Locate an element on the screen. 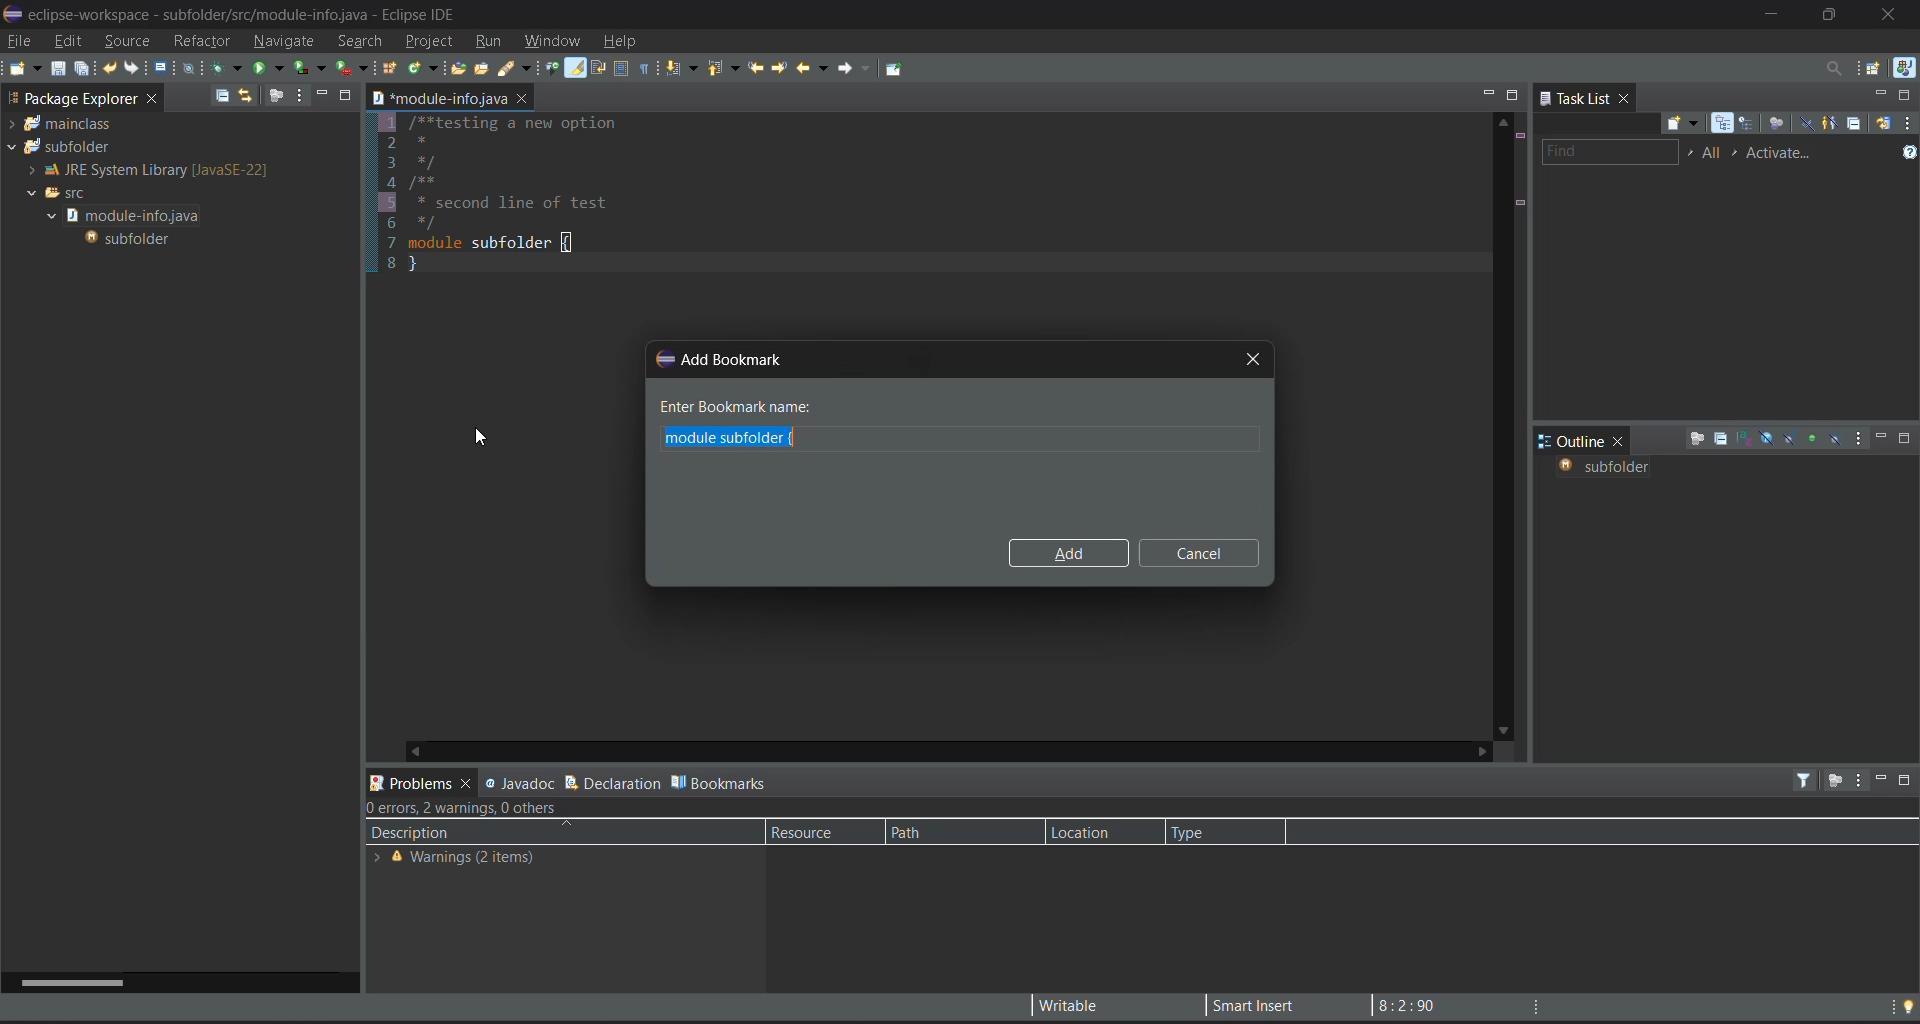 This screenshot has height=1024, width=1920. view menu is located at coordinates (1860, 440).